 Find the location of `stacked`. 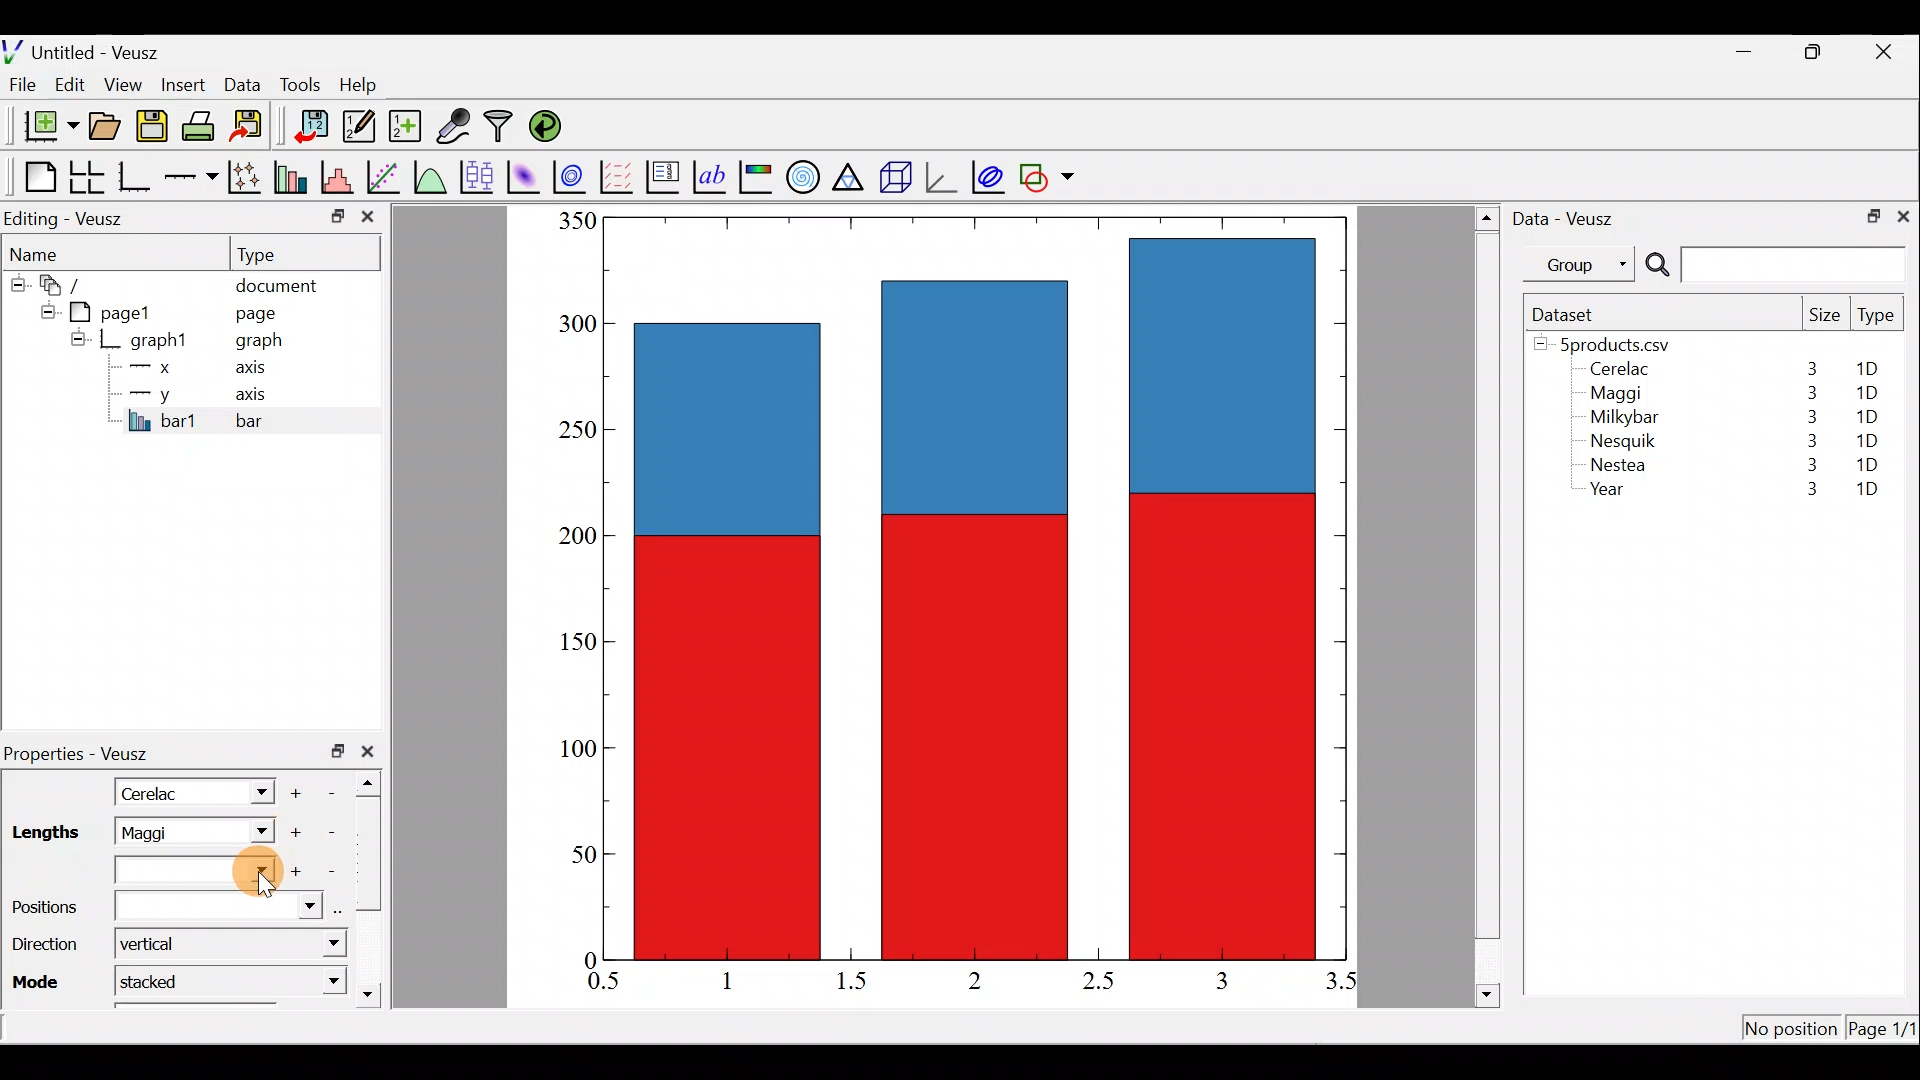

stacked is located at coordinates (164, 980).